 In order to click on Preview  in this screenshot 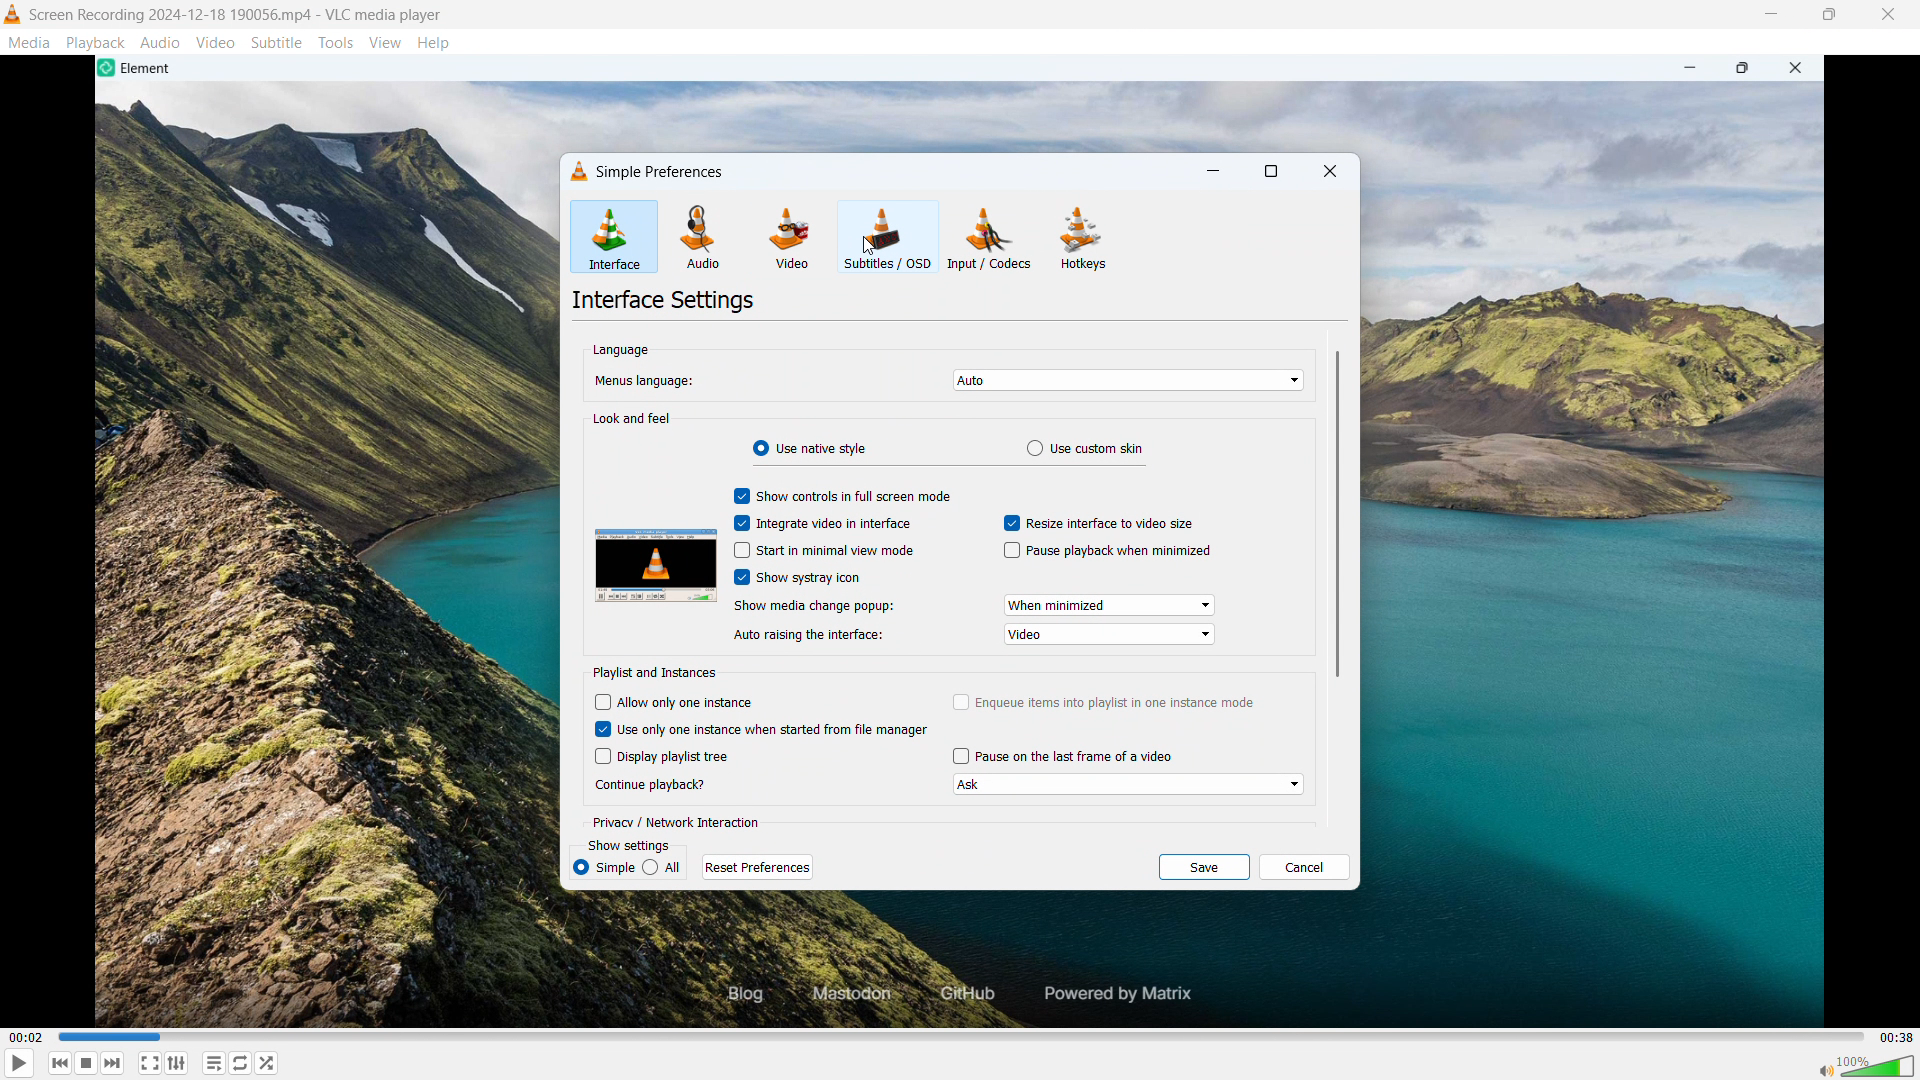, I will do `click(654, 567)`.